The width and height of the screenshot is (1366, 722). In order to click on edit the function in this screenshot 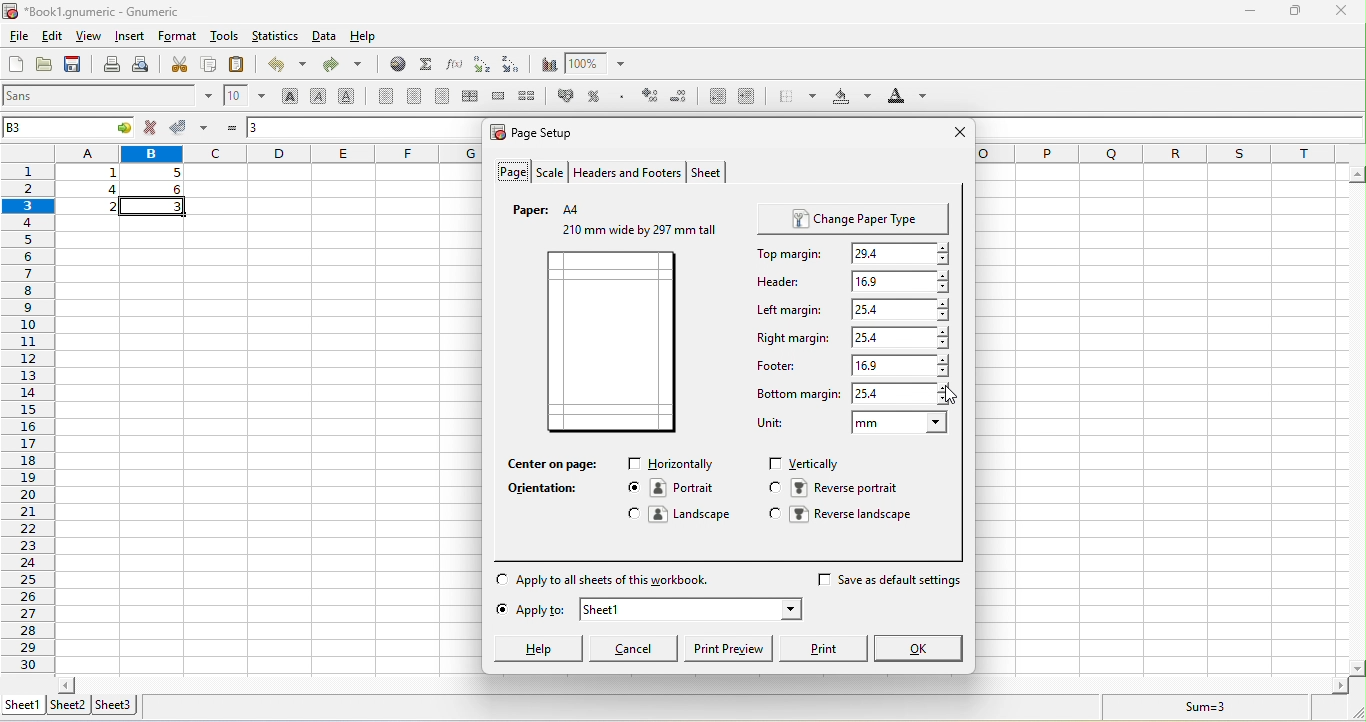, I will do `click(455, 64)`.